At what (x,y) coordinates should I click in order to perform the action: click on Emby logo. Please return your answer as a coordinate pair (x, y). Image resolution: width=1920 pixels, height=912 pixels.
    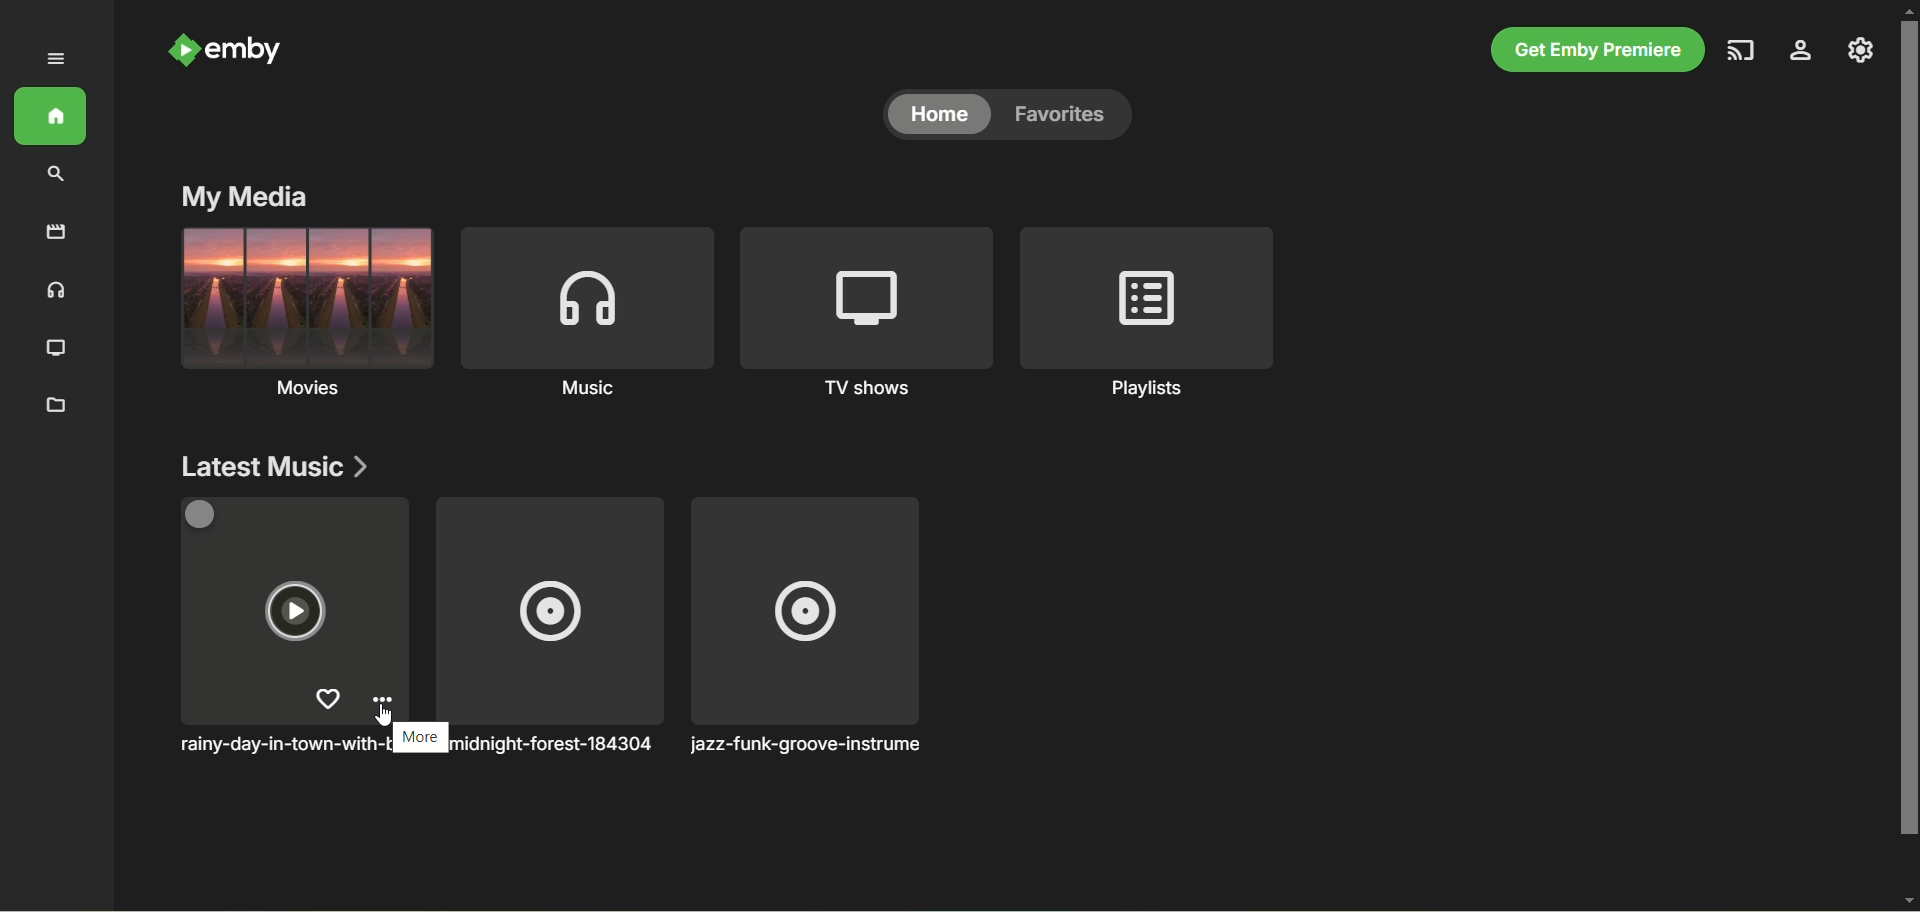
    Looking at the image, I should click on (183, 50).